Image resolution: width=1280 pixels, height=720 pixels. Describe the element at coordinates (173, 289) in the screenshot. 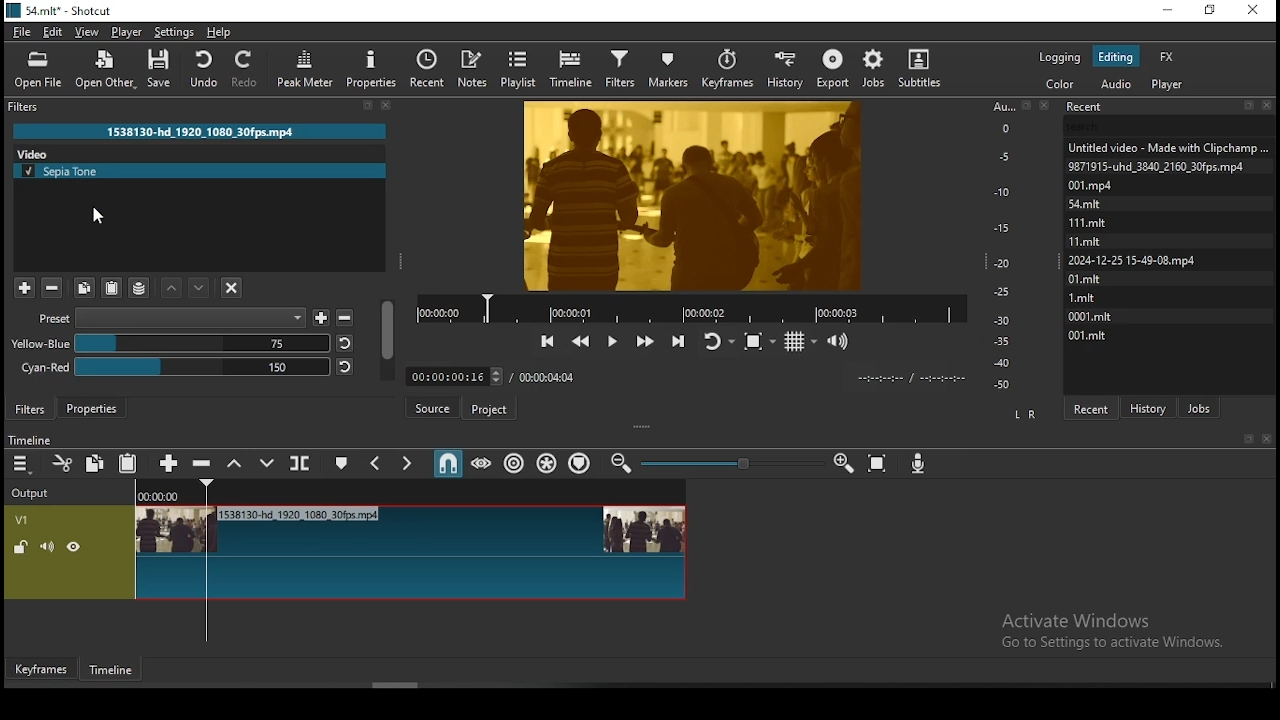

I see `move filter up` at that location.